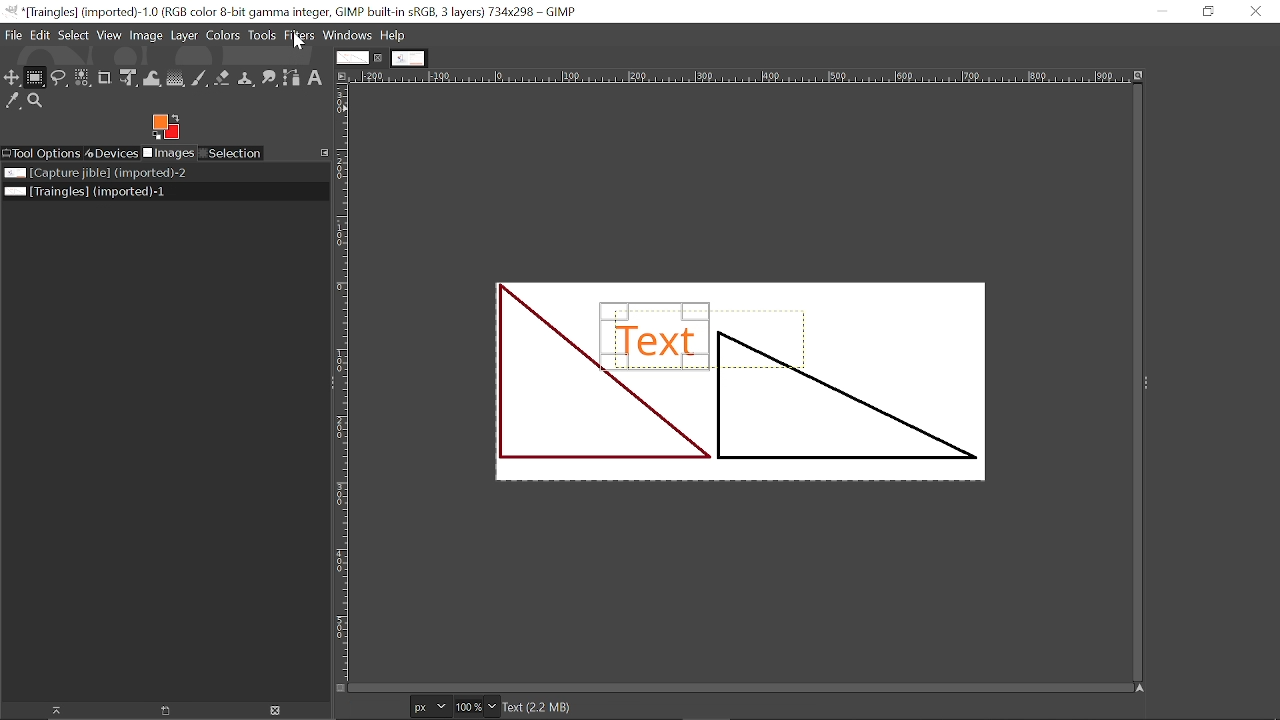 Image resolution: width=1280 pixels, height=720 pixels. I want to click on Colors, so click(223, 36).